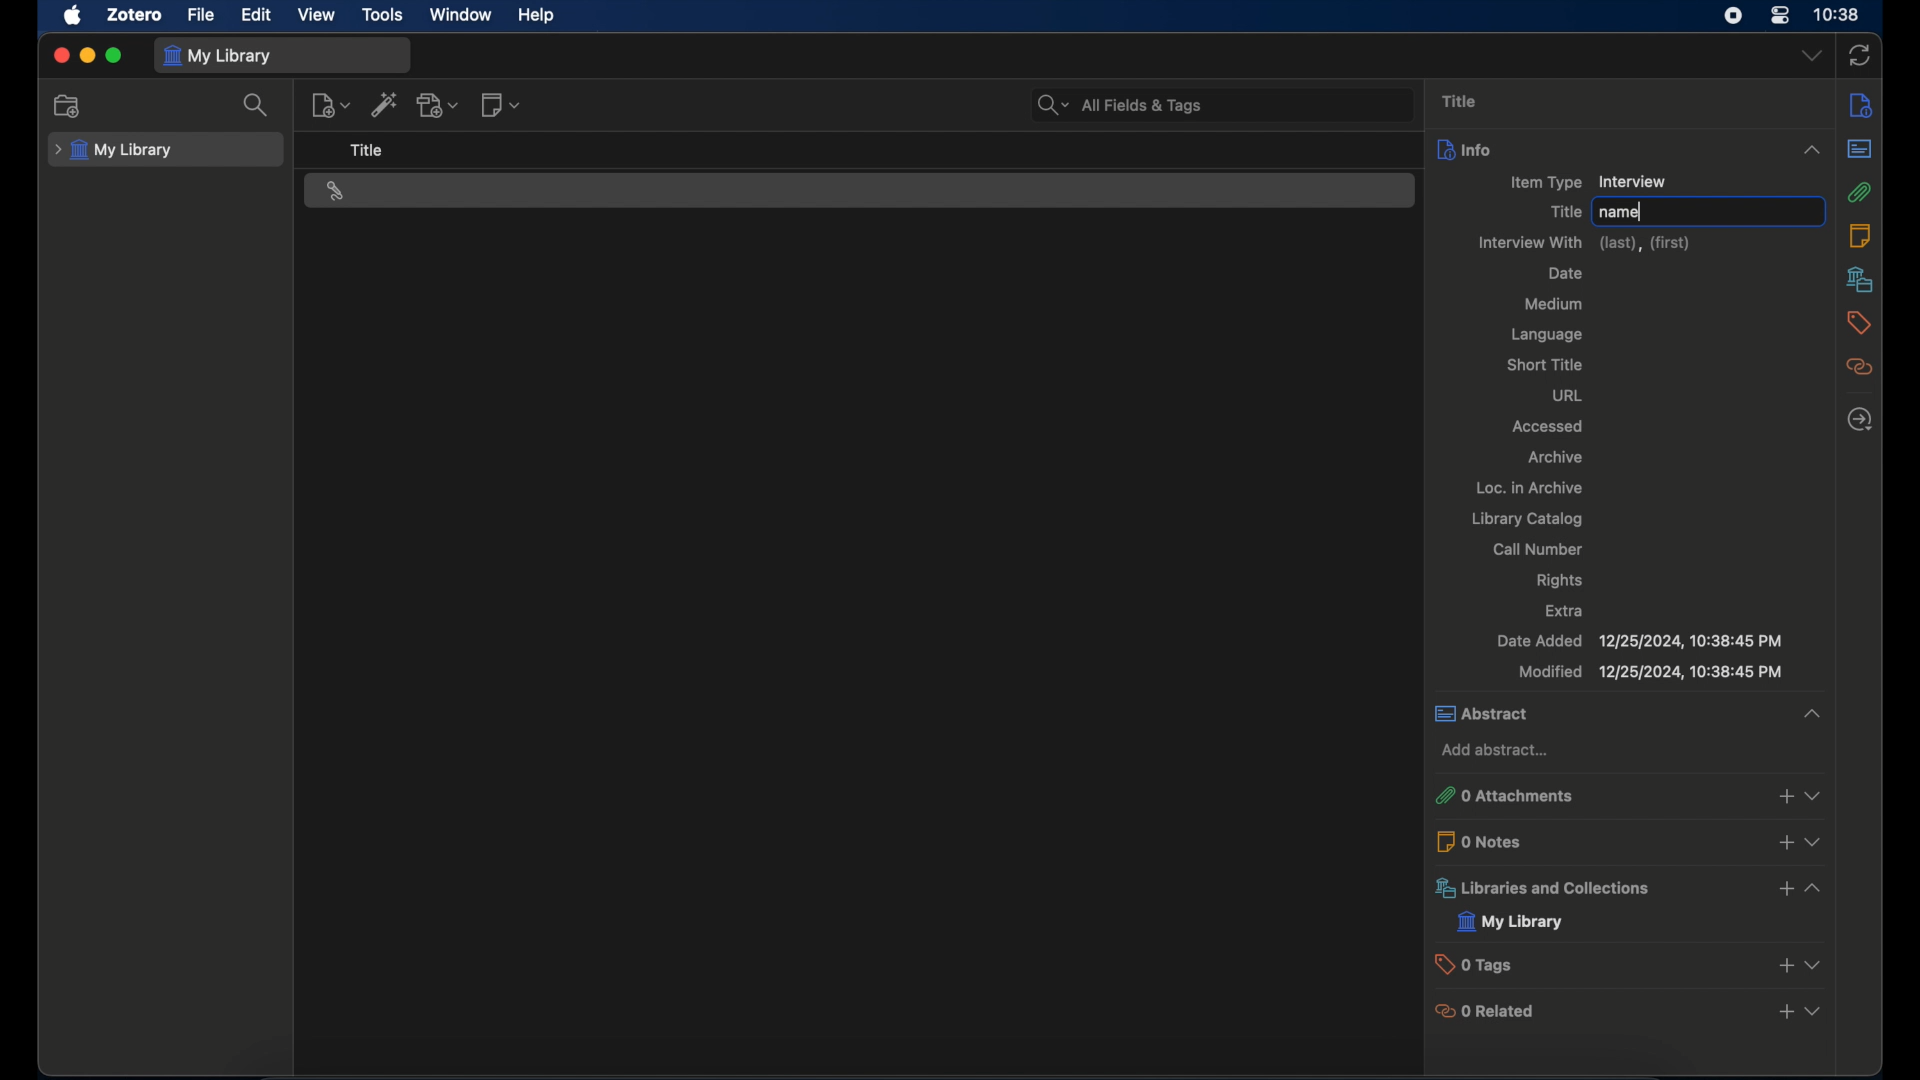  What do you see at coordinates (73, 16) in the screenshot?
I see `apple` at bounding box center [73, 16].